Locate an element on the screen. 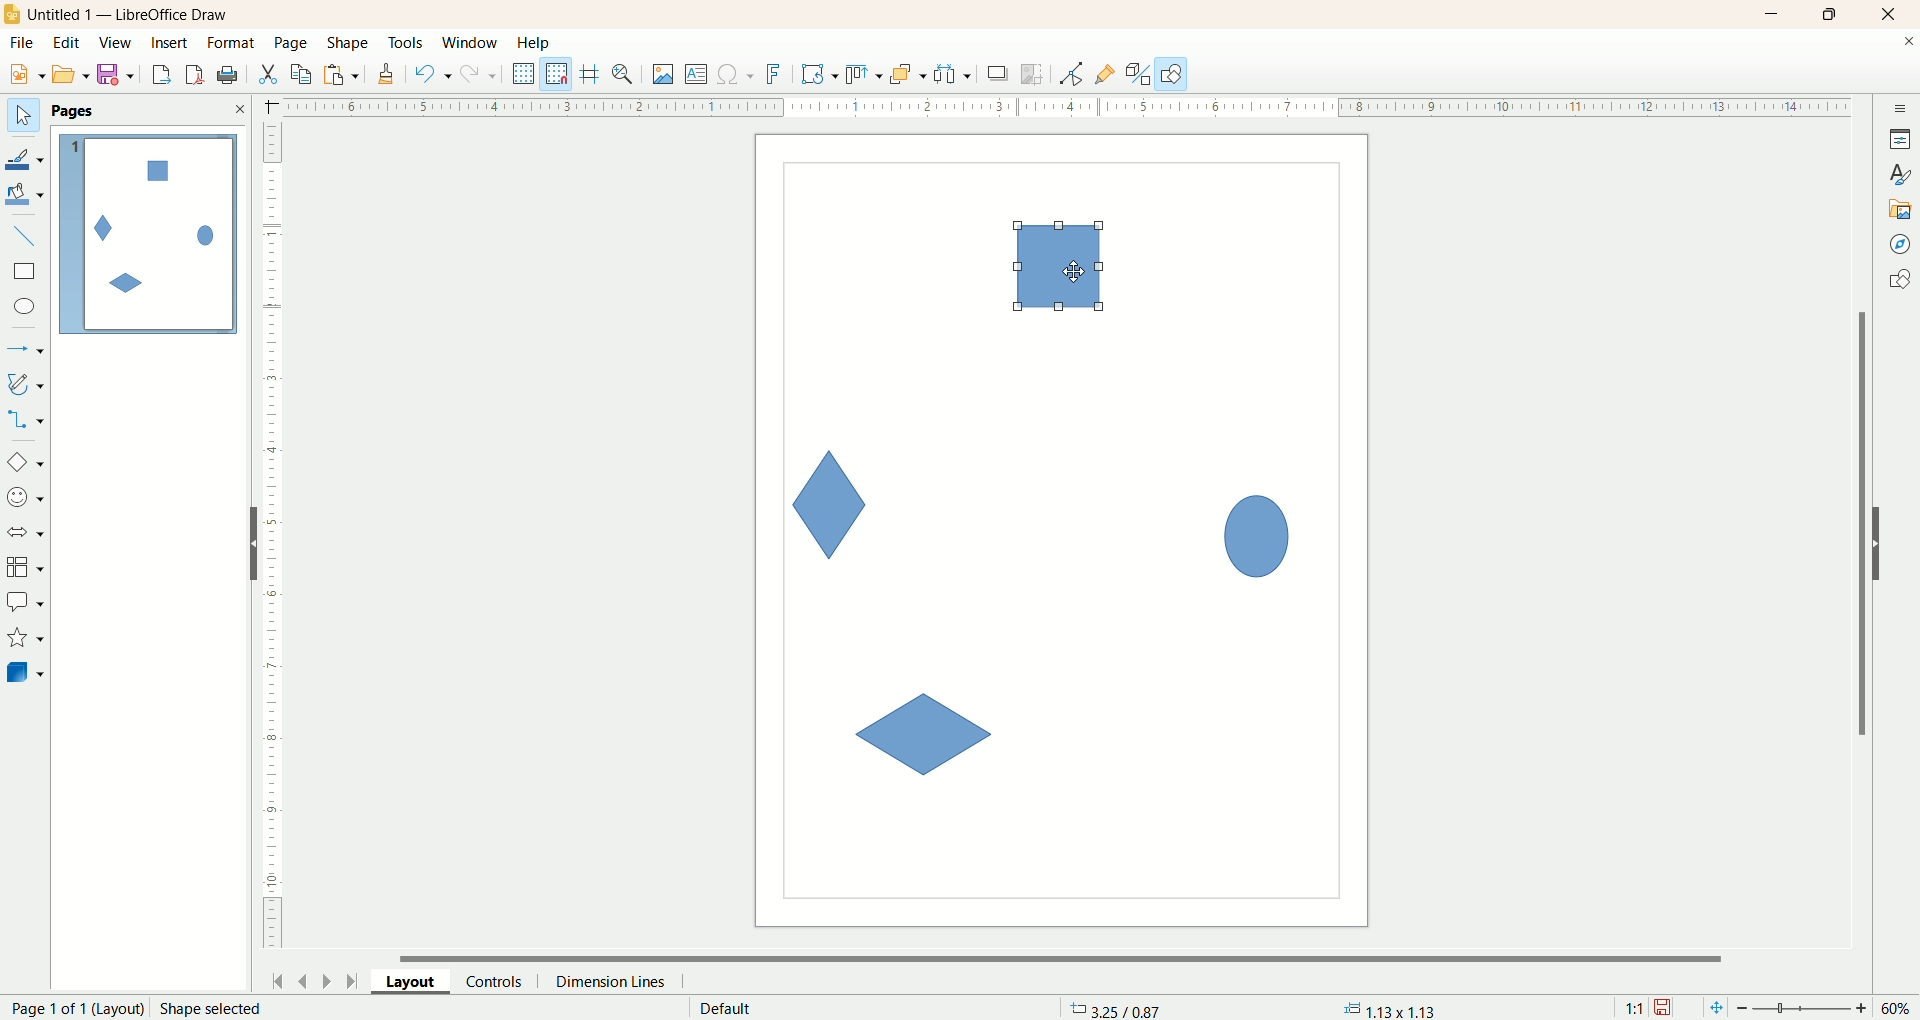 The image size is (1920, 1020). page is located at coordinates (293, 42).